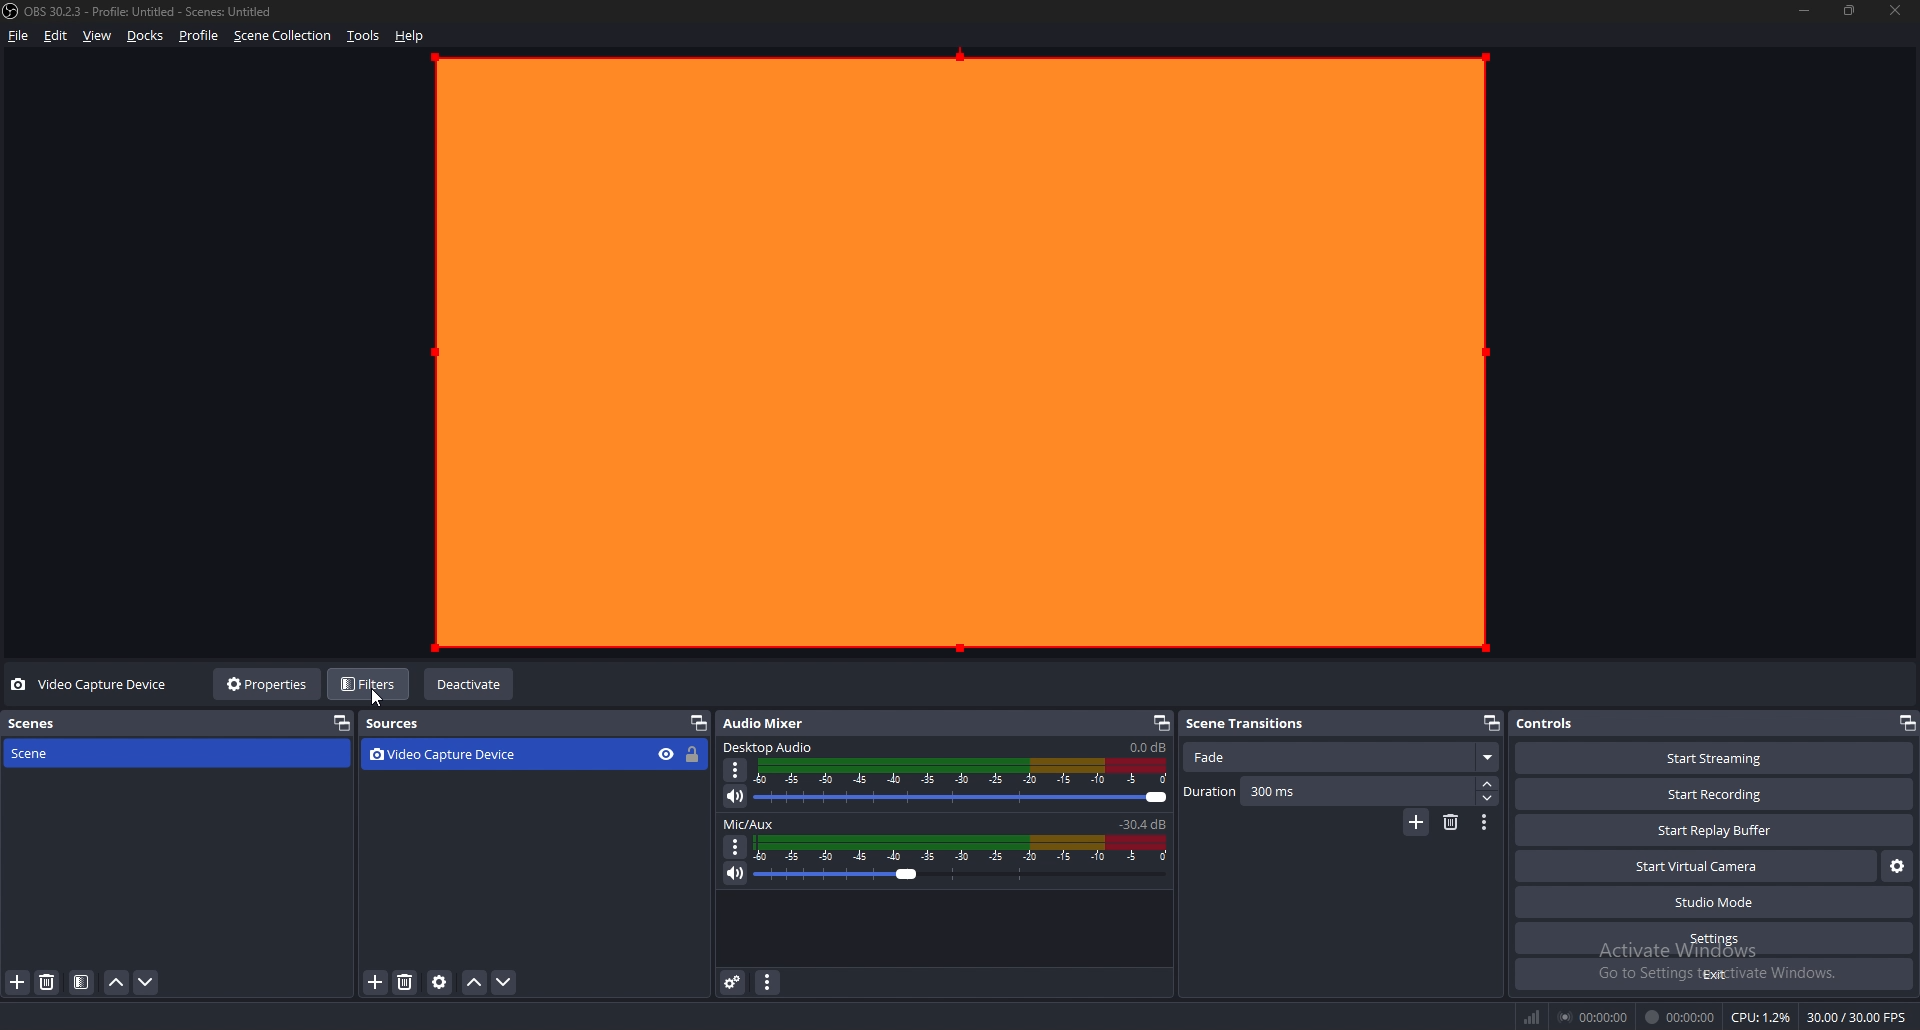 Image resolution: width=1920 pixels, height=1030 pixels. What do you see at coordinates (377, 983) in the screenshot?
I see `add source` at bounding box center [377, 983].